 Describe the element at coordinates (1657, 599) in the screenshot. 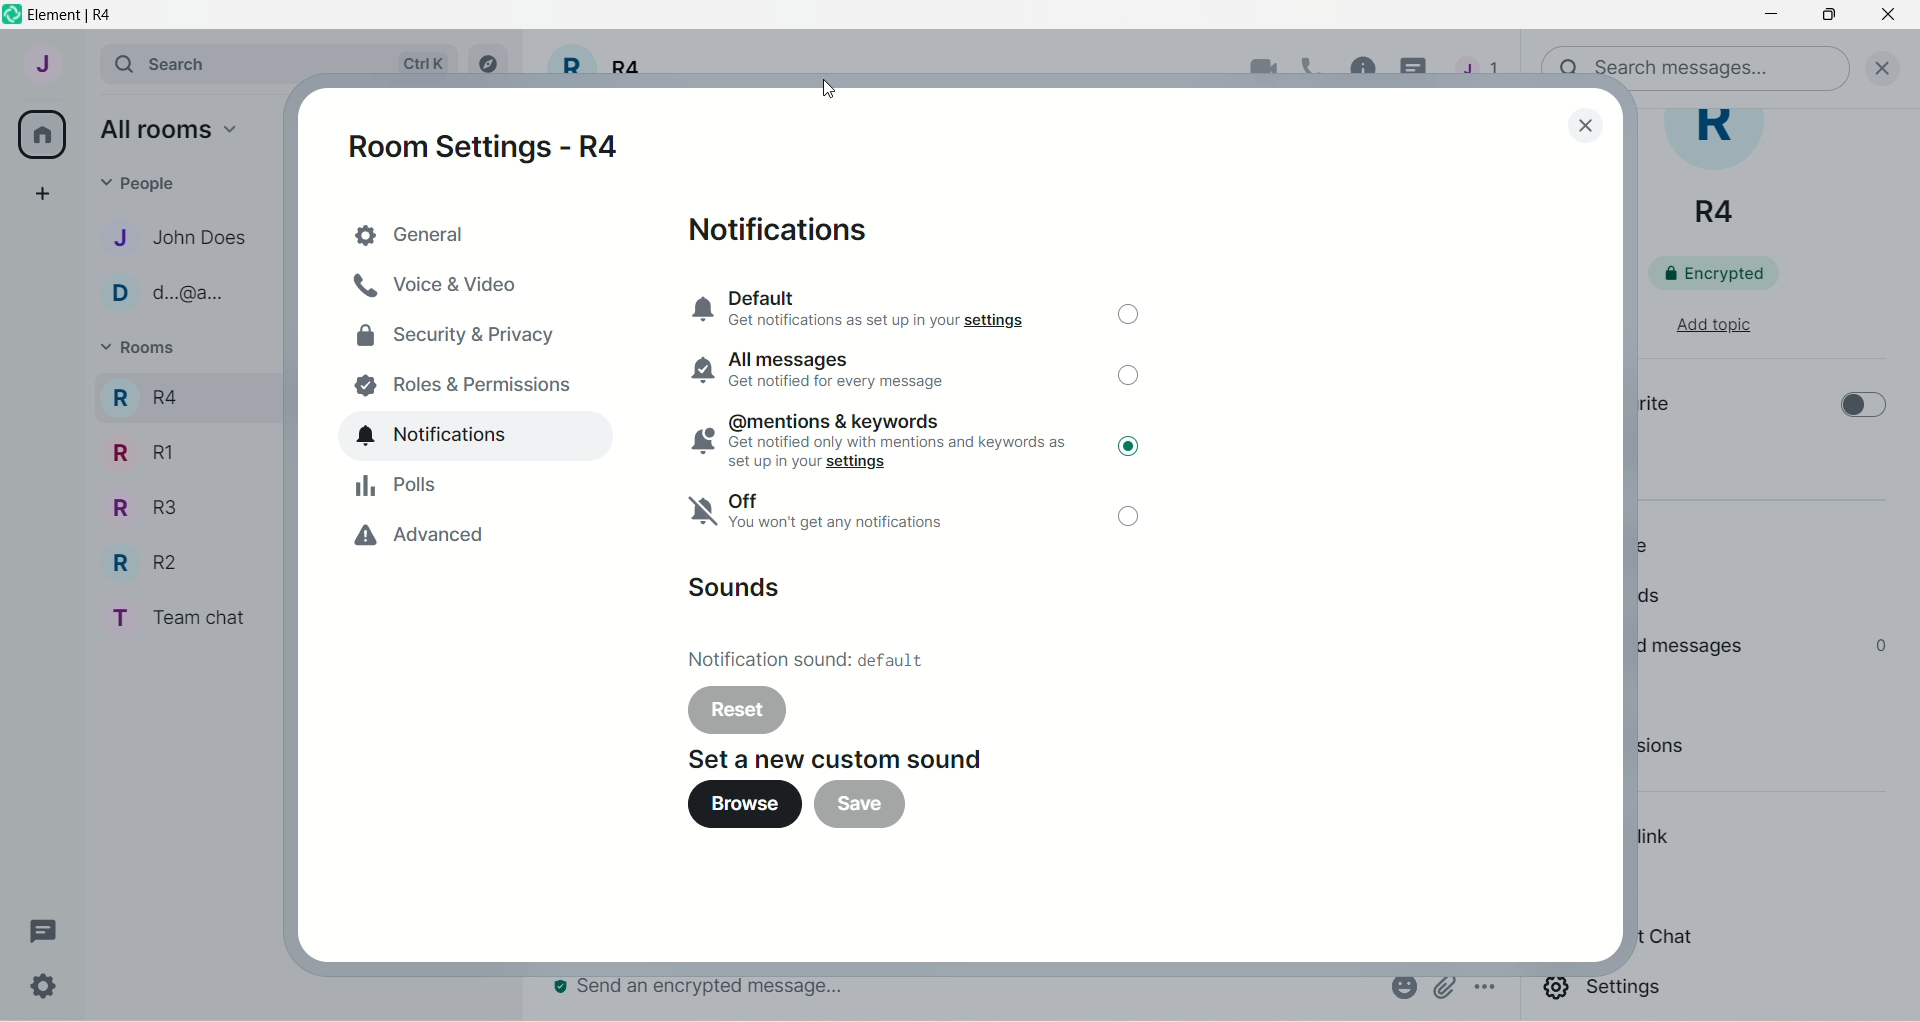

I see `threads` at that location.